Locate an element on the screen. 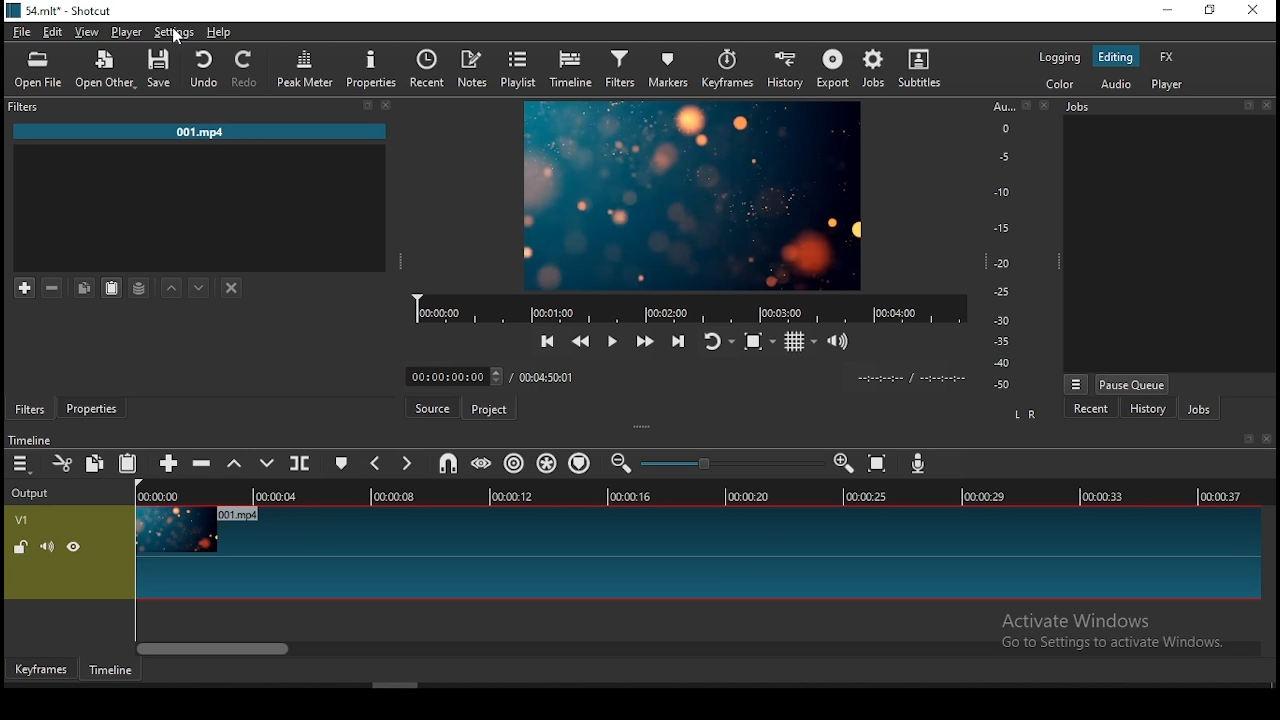 This screenshot has height=720, width=1280. pause queue is located at coordinates (1132, 384).